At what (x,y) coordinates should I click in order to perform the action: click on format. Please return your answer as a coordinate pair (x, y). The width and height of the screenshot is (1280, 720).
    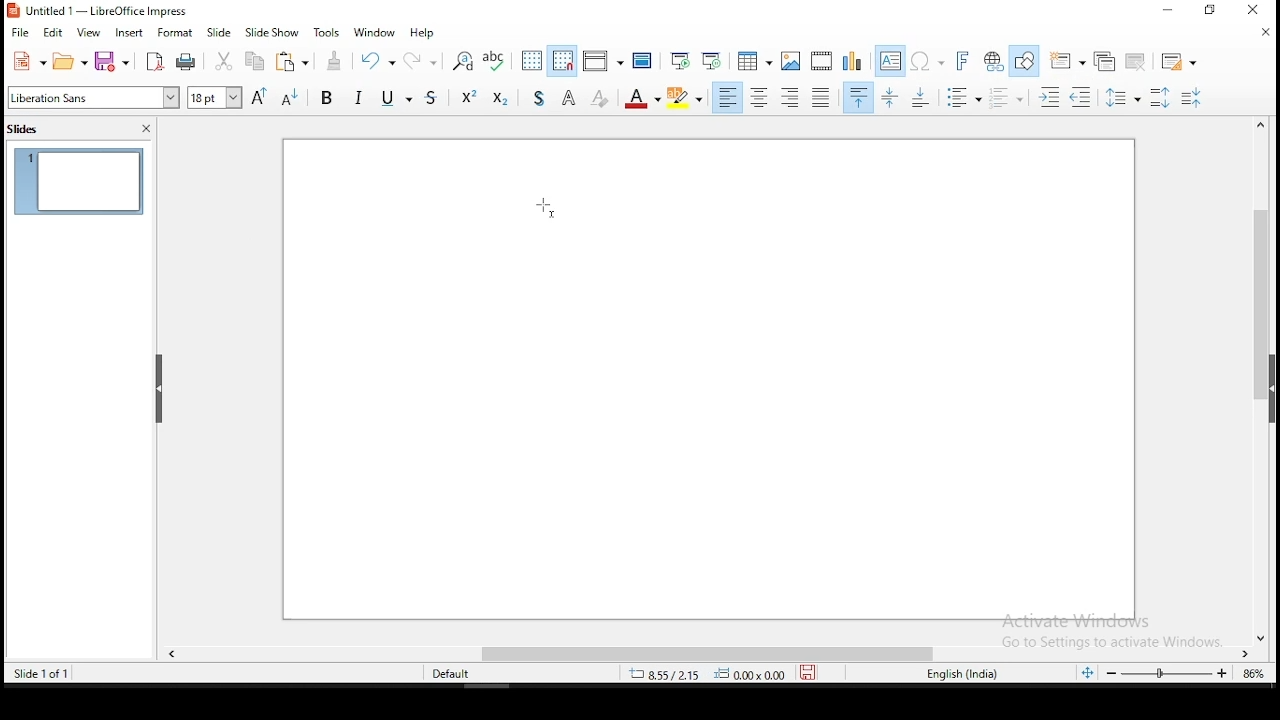
    Looking at the image, I should click on (175, 35).